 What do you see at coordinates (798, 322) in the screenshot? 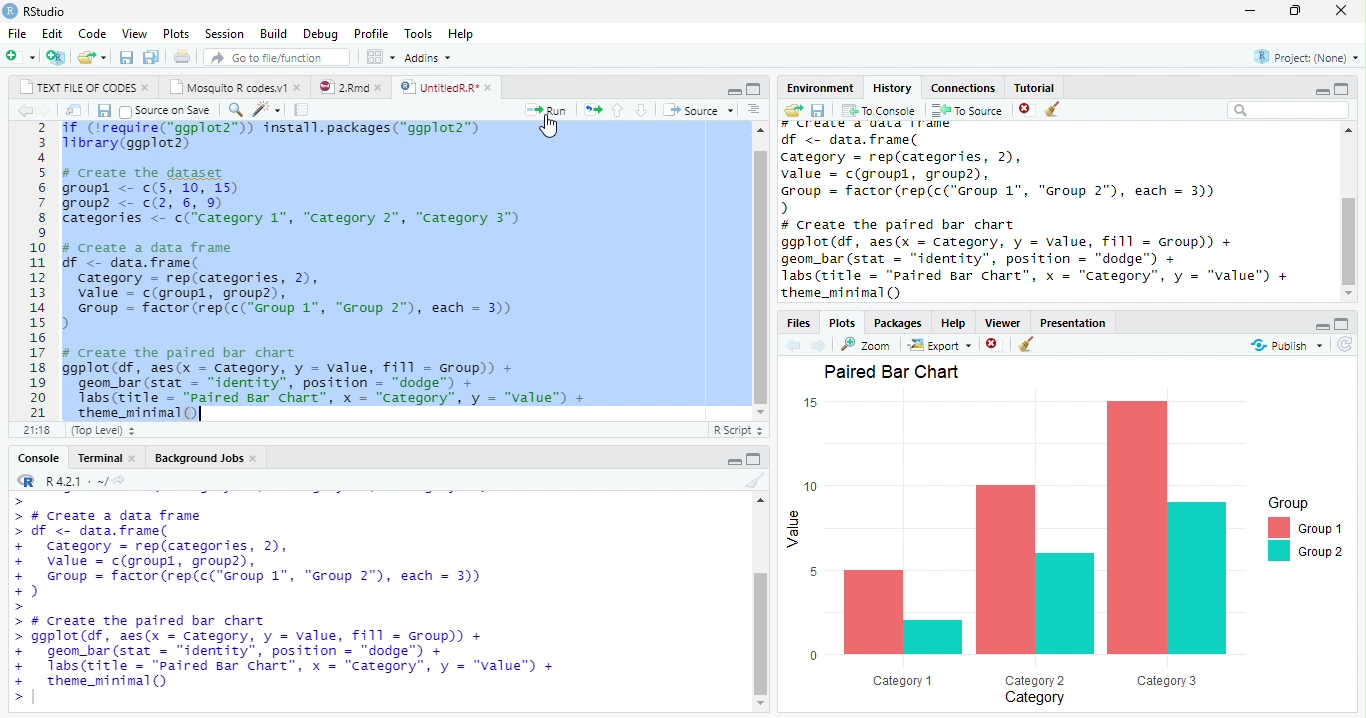
I see `files` at bounding box center [798, 322].